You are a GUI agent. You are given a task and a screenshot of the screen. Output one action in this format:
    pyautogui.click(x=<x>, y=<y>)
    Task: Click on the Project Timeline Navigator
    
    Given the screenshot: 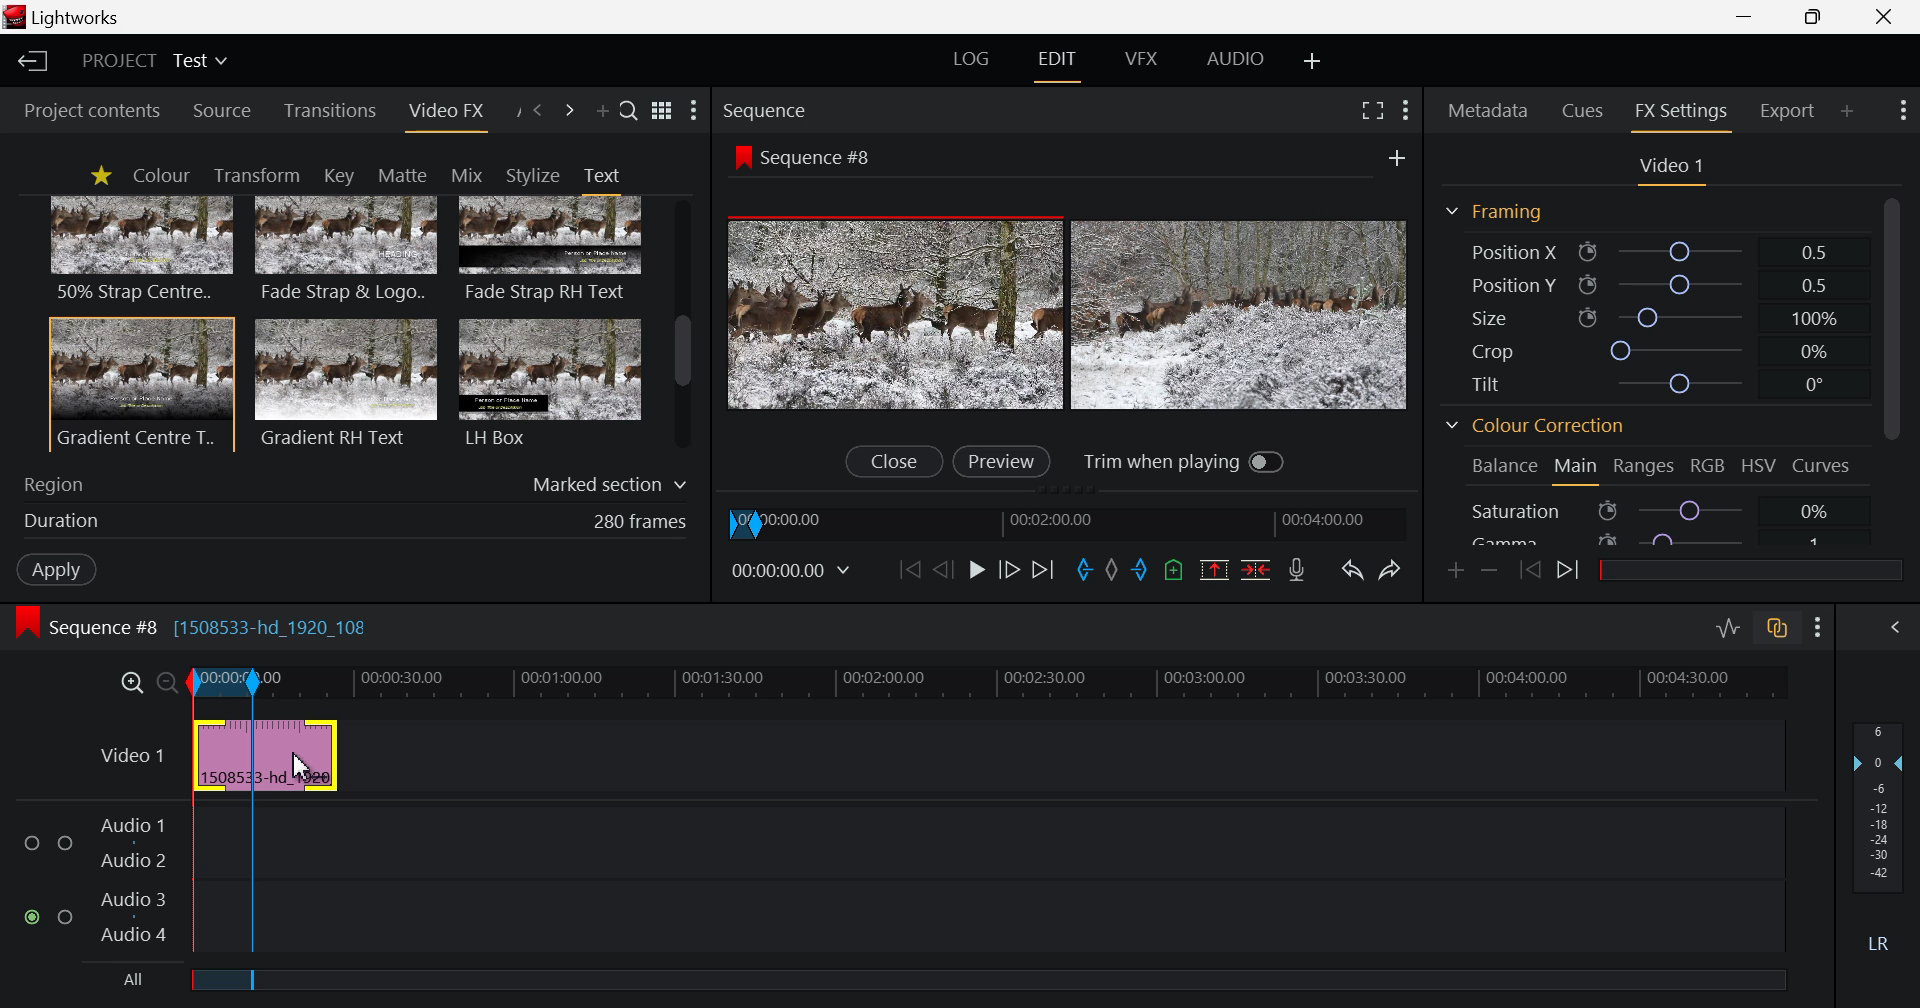 What is the action you would take?
    pyautogui.click(x=1073, y=519)
    